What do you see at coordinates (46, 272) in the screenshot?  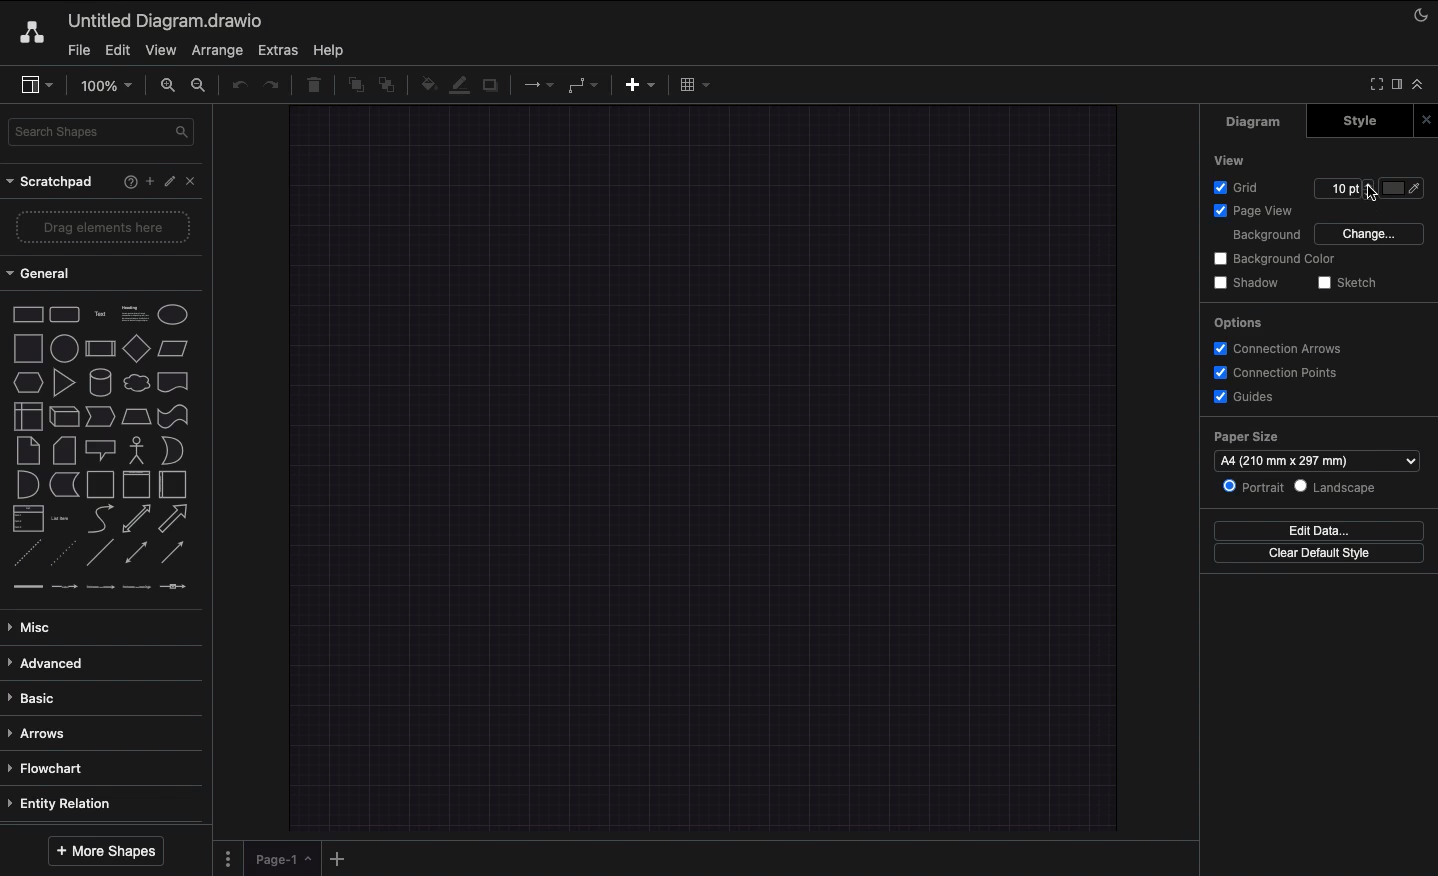 I see `General` at bounding box center [46, 272].